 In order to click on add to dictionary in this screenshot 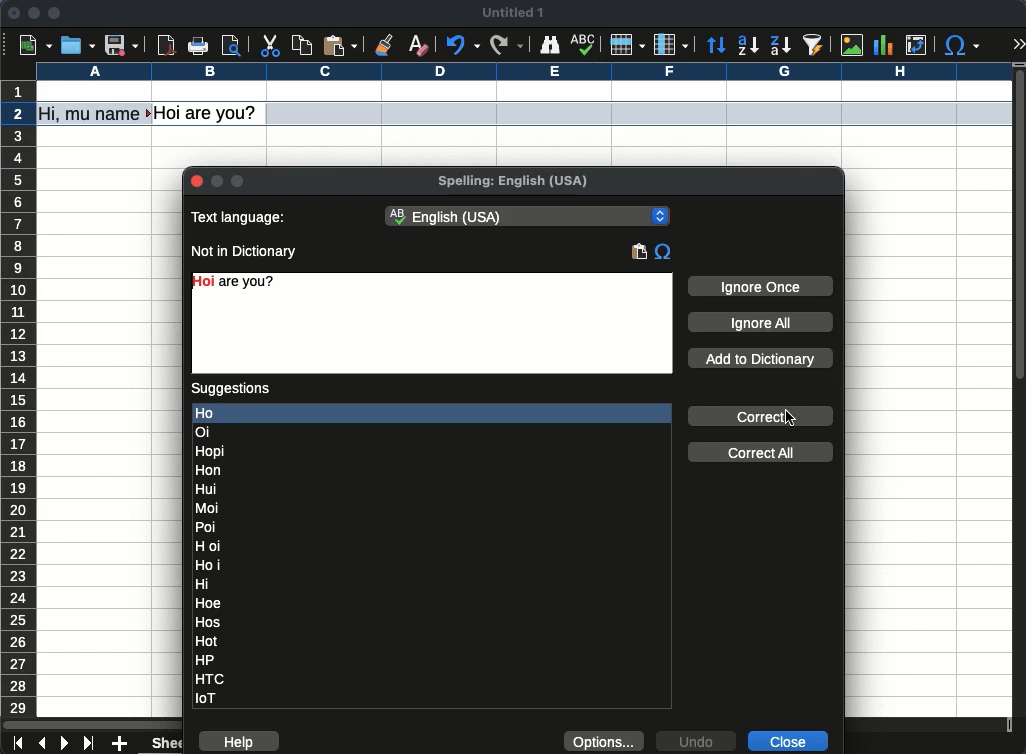, I will do `click(760, 358)`.